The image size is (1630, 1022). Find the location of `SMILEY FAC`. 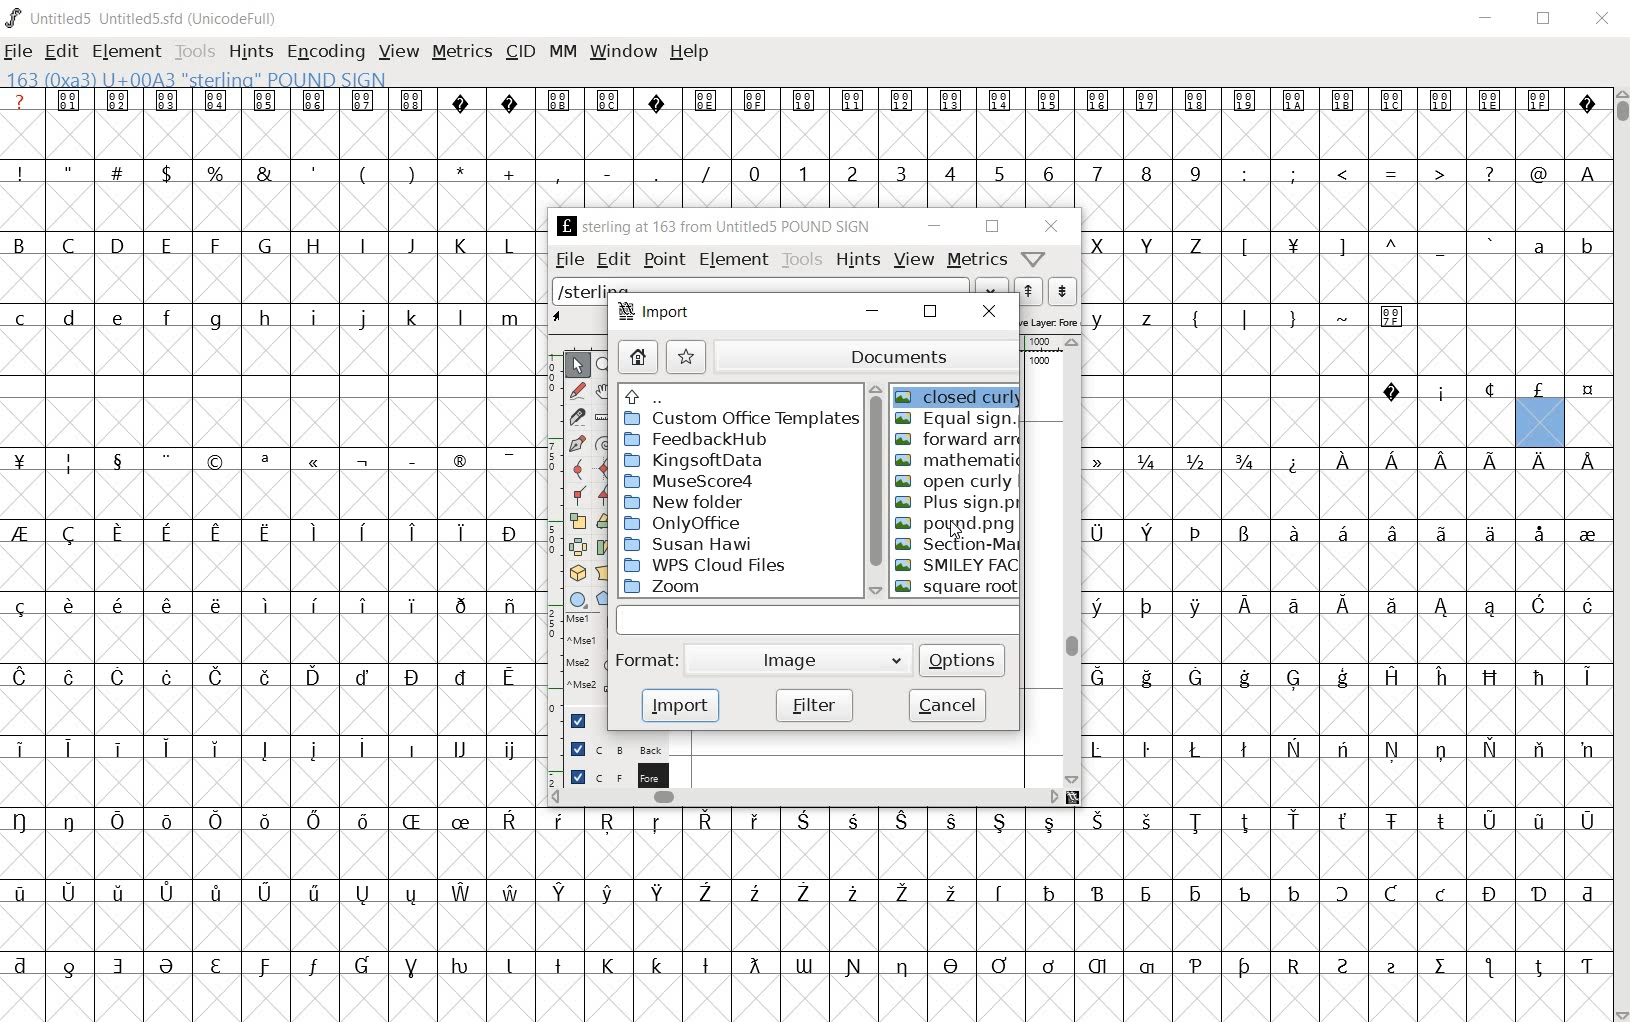

SMILEY FAC is located at coordinates (955, 564).